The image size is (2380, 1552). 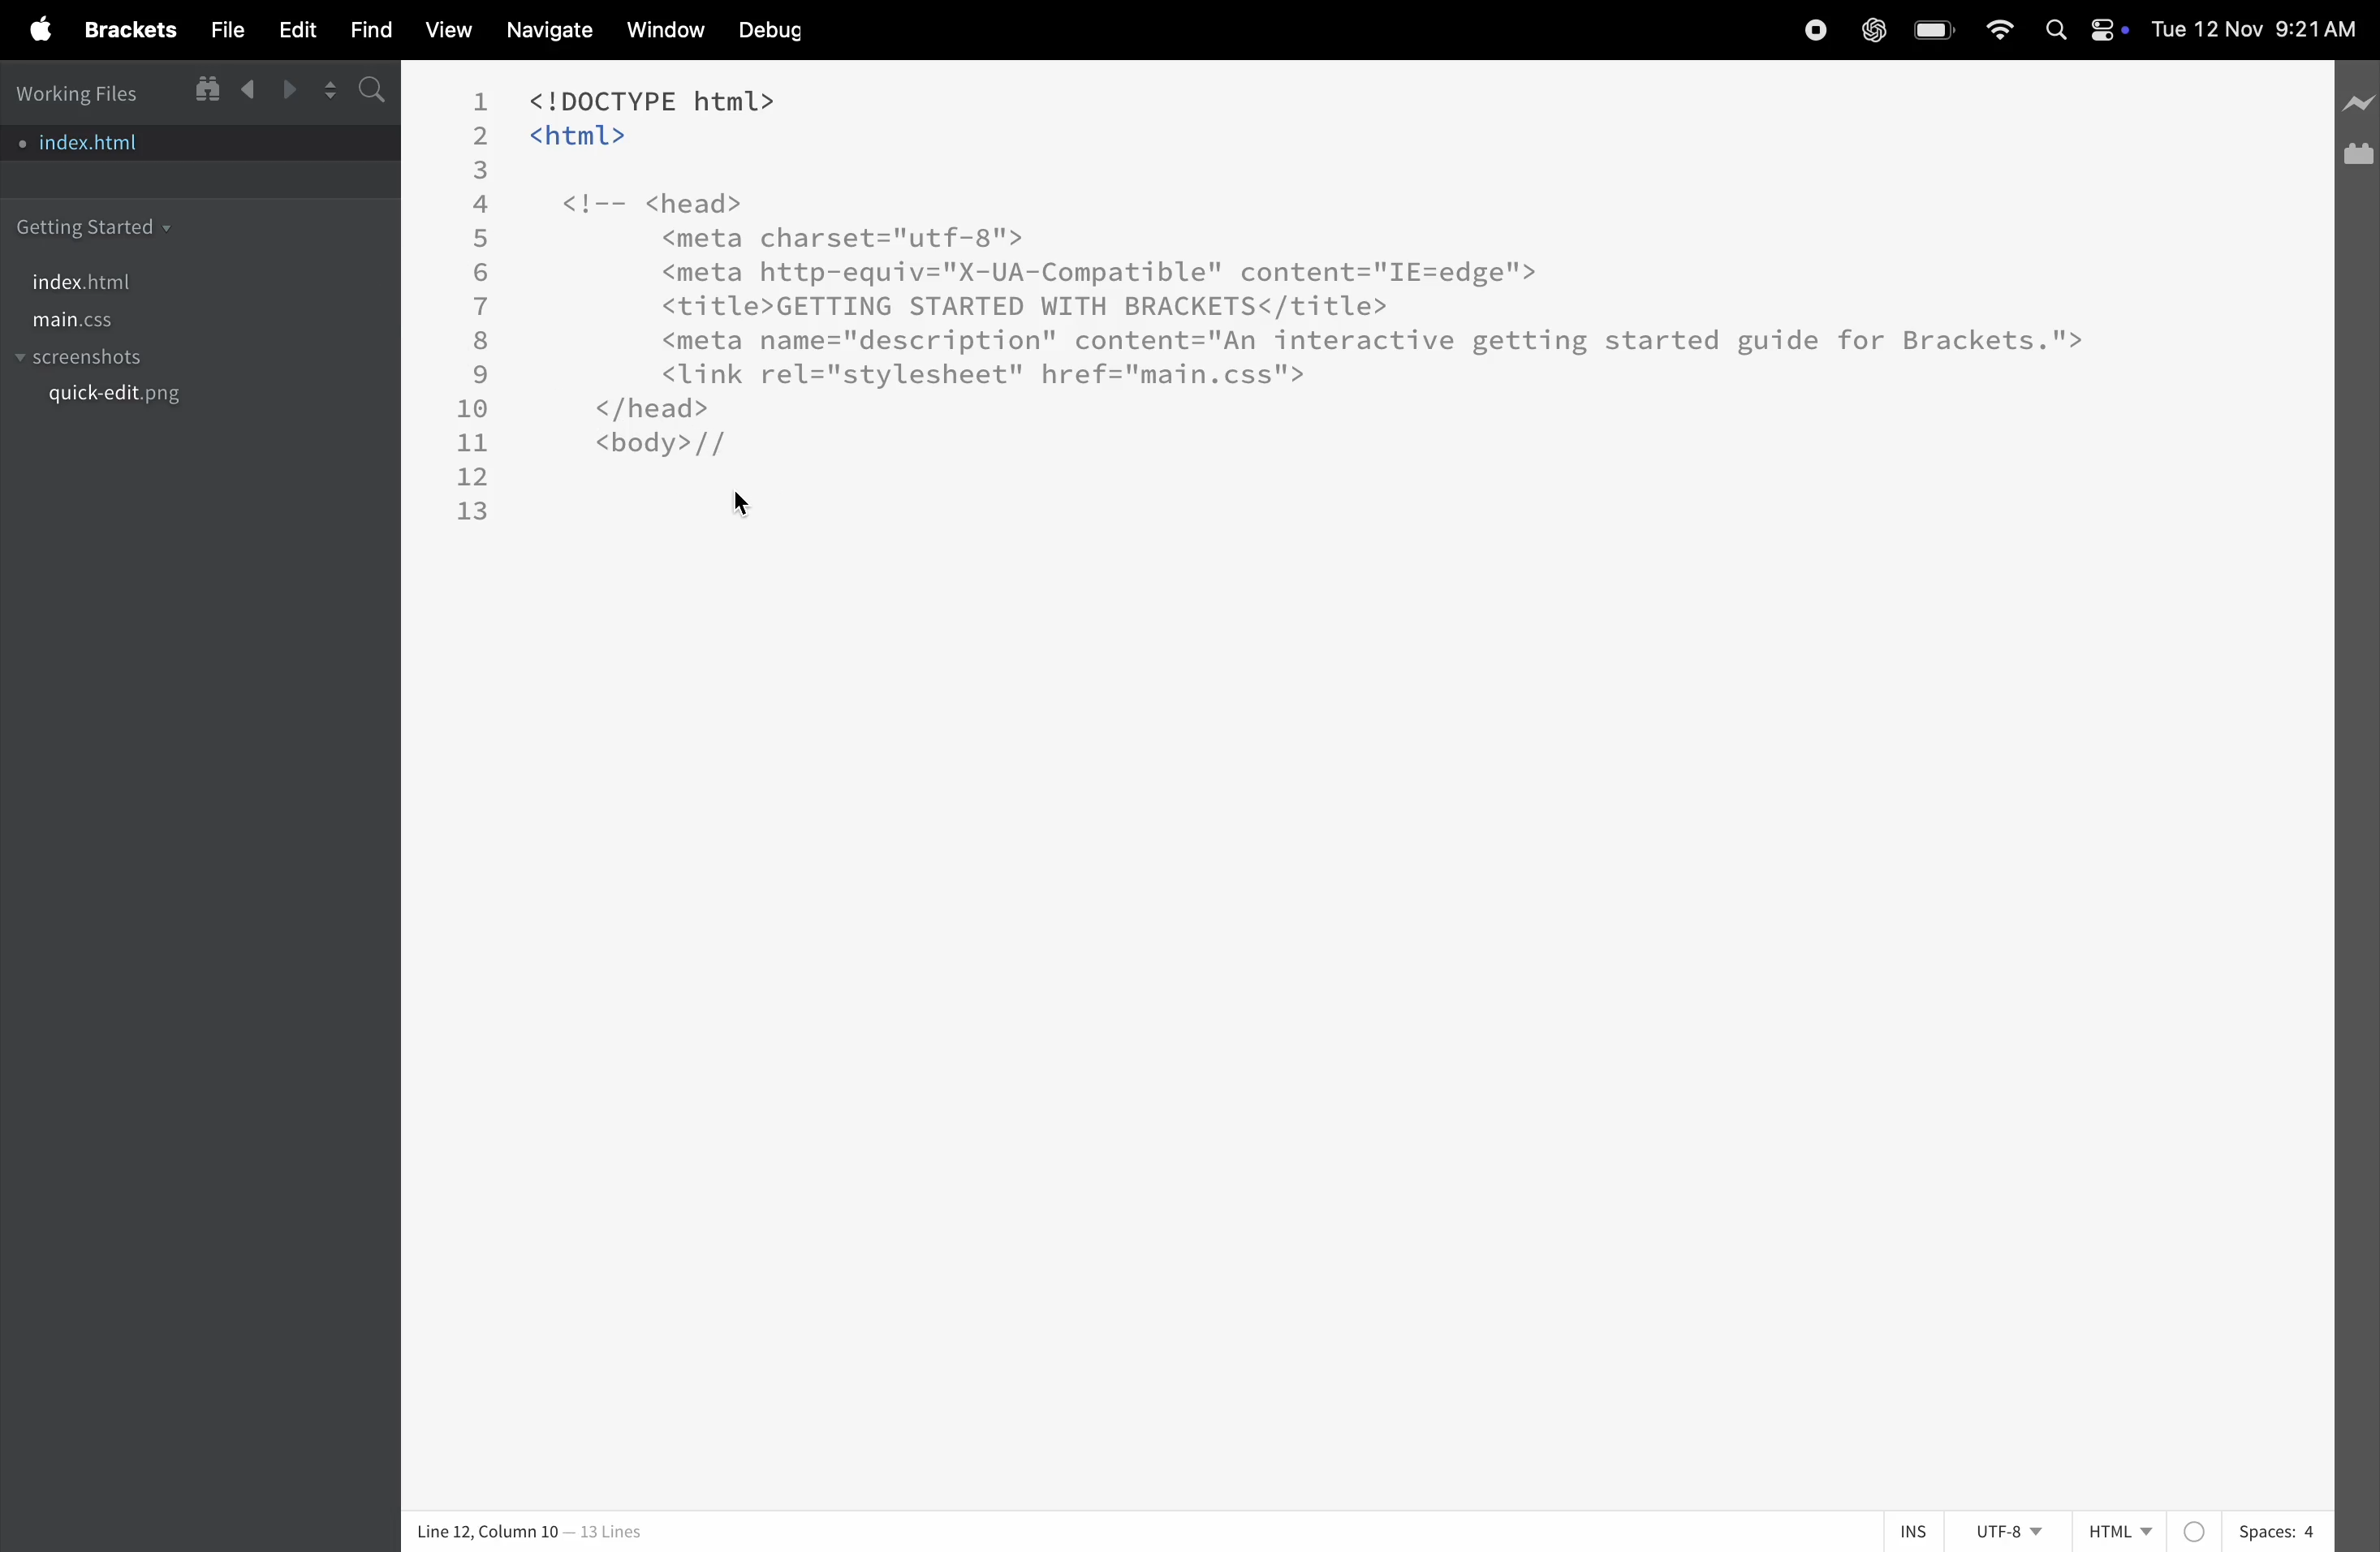 What do you see at coordinates (249, 91) in the screenshot?
I see `backward` at bounding box center [249, 91].